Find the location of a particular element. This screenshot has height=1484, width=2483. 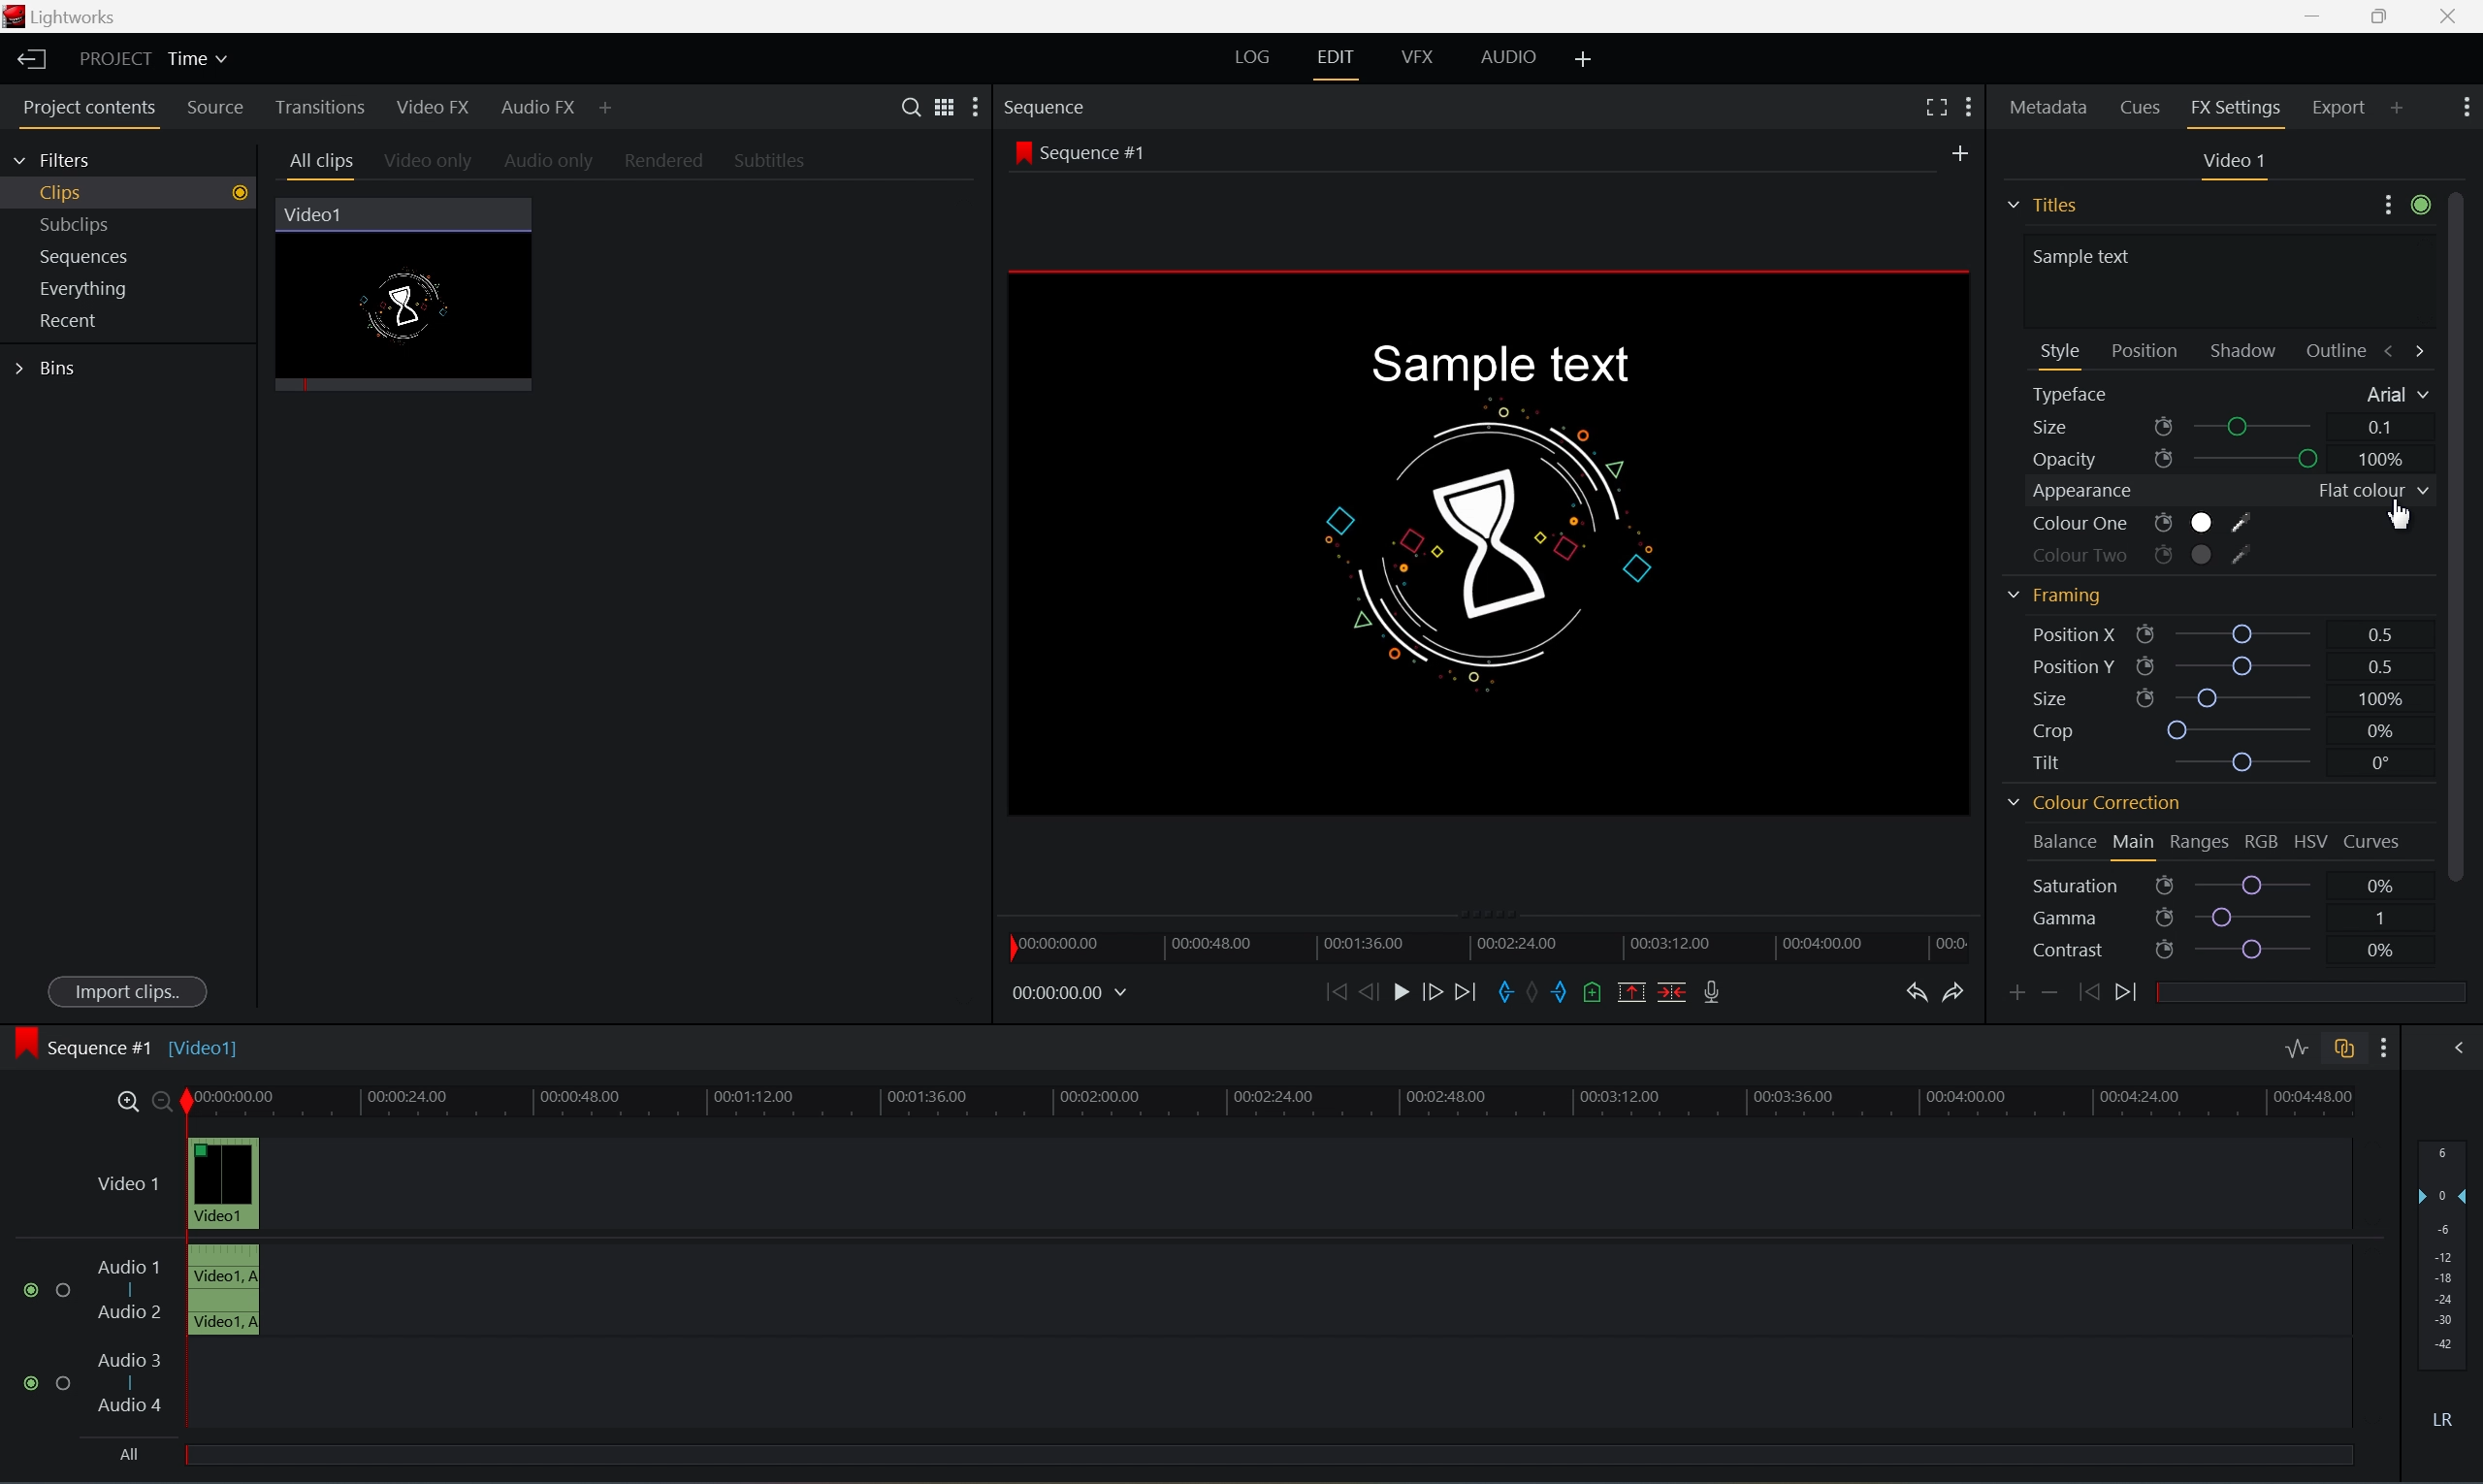

outline is located at coordinates (2342, 353).